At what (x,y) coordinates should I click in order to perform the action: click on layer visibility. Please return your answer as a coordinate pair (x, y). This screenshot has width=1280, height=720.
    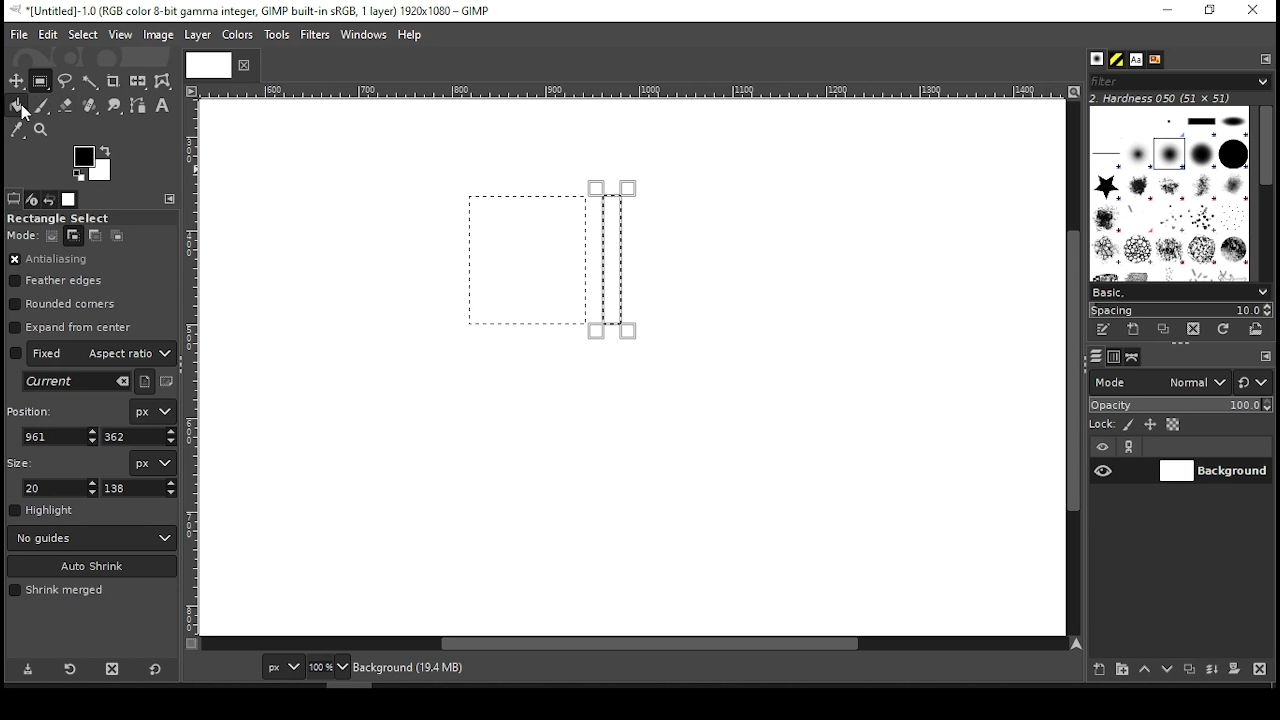
    Looking at the image, I should click on (1103, 447).